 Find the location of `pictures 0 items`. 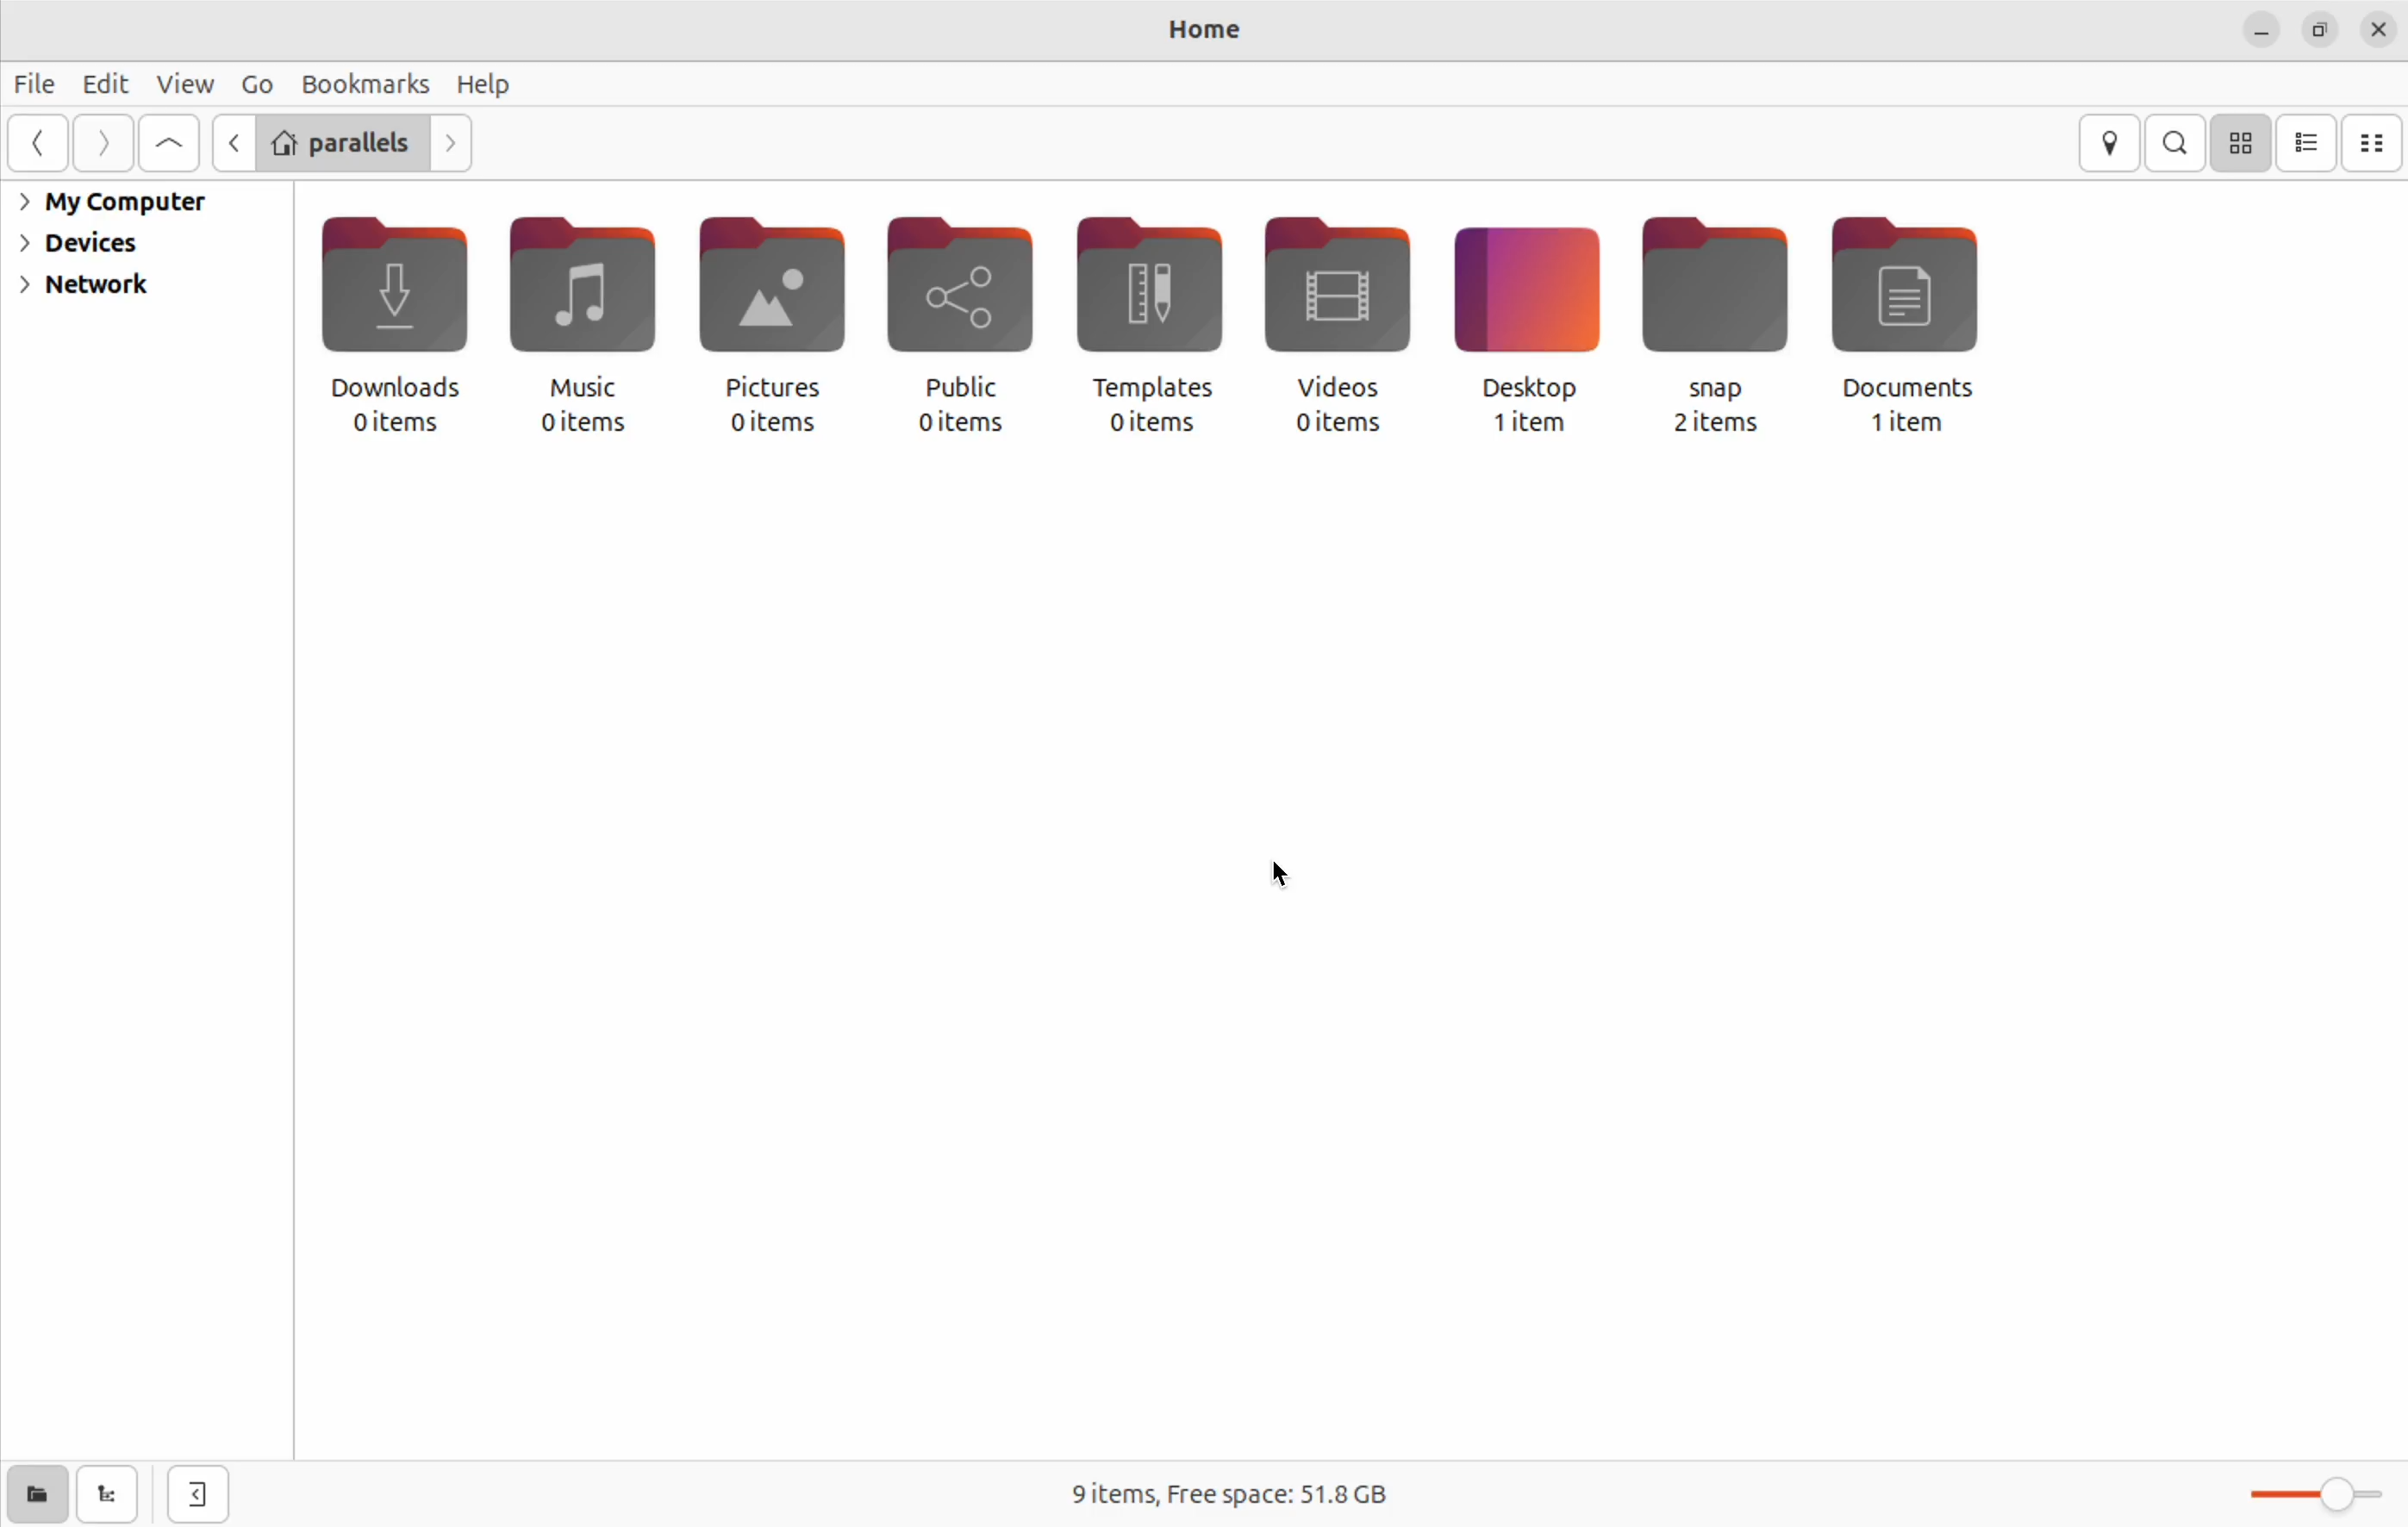

pictures 0 items is located at coordinates (762, 334).